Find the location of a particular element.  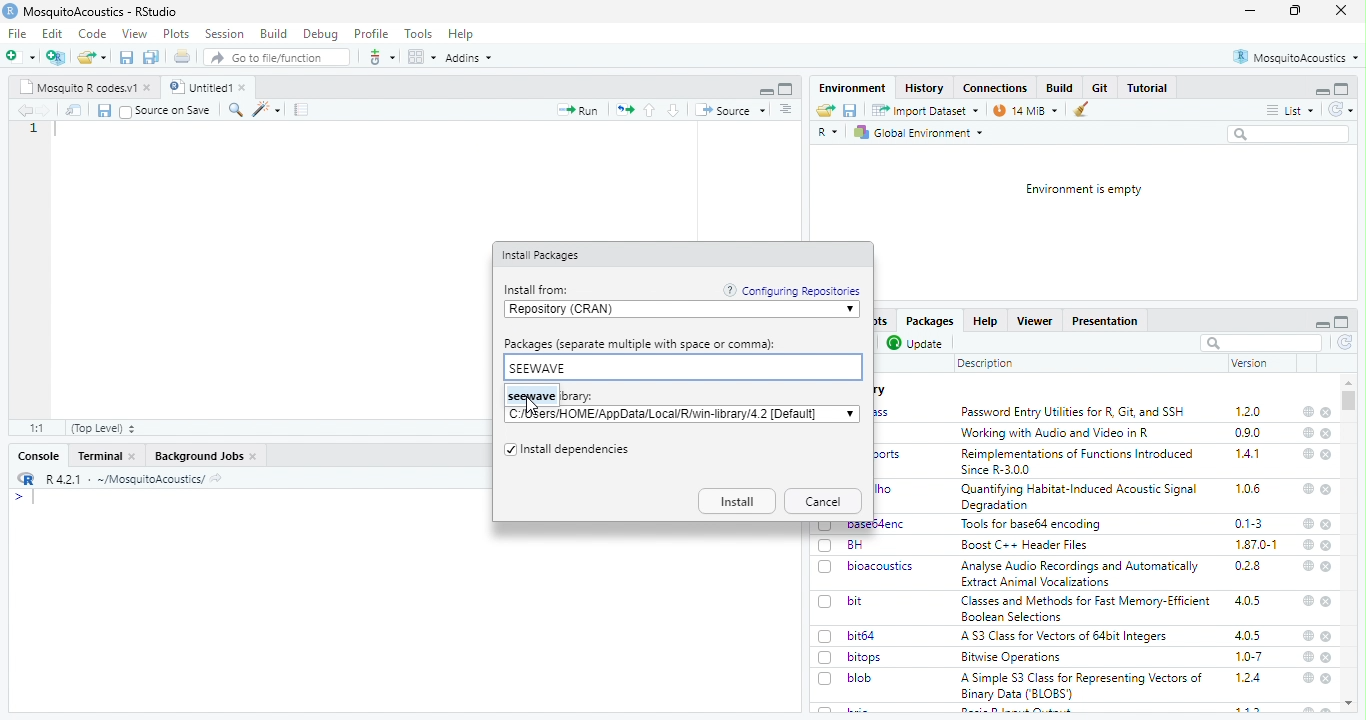

Drop-down  is located at coordinates (851, 310).